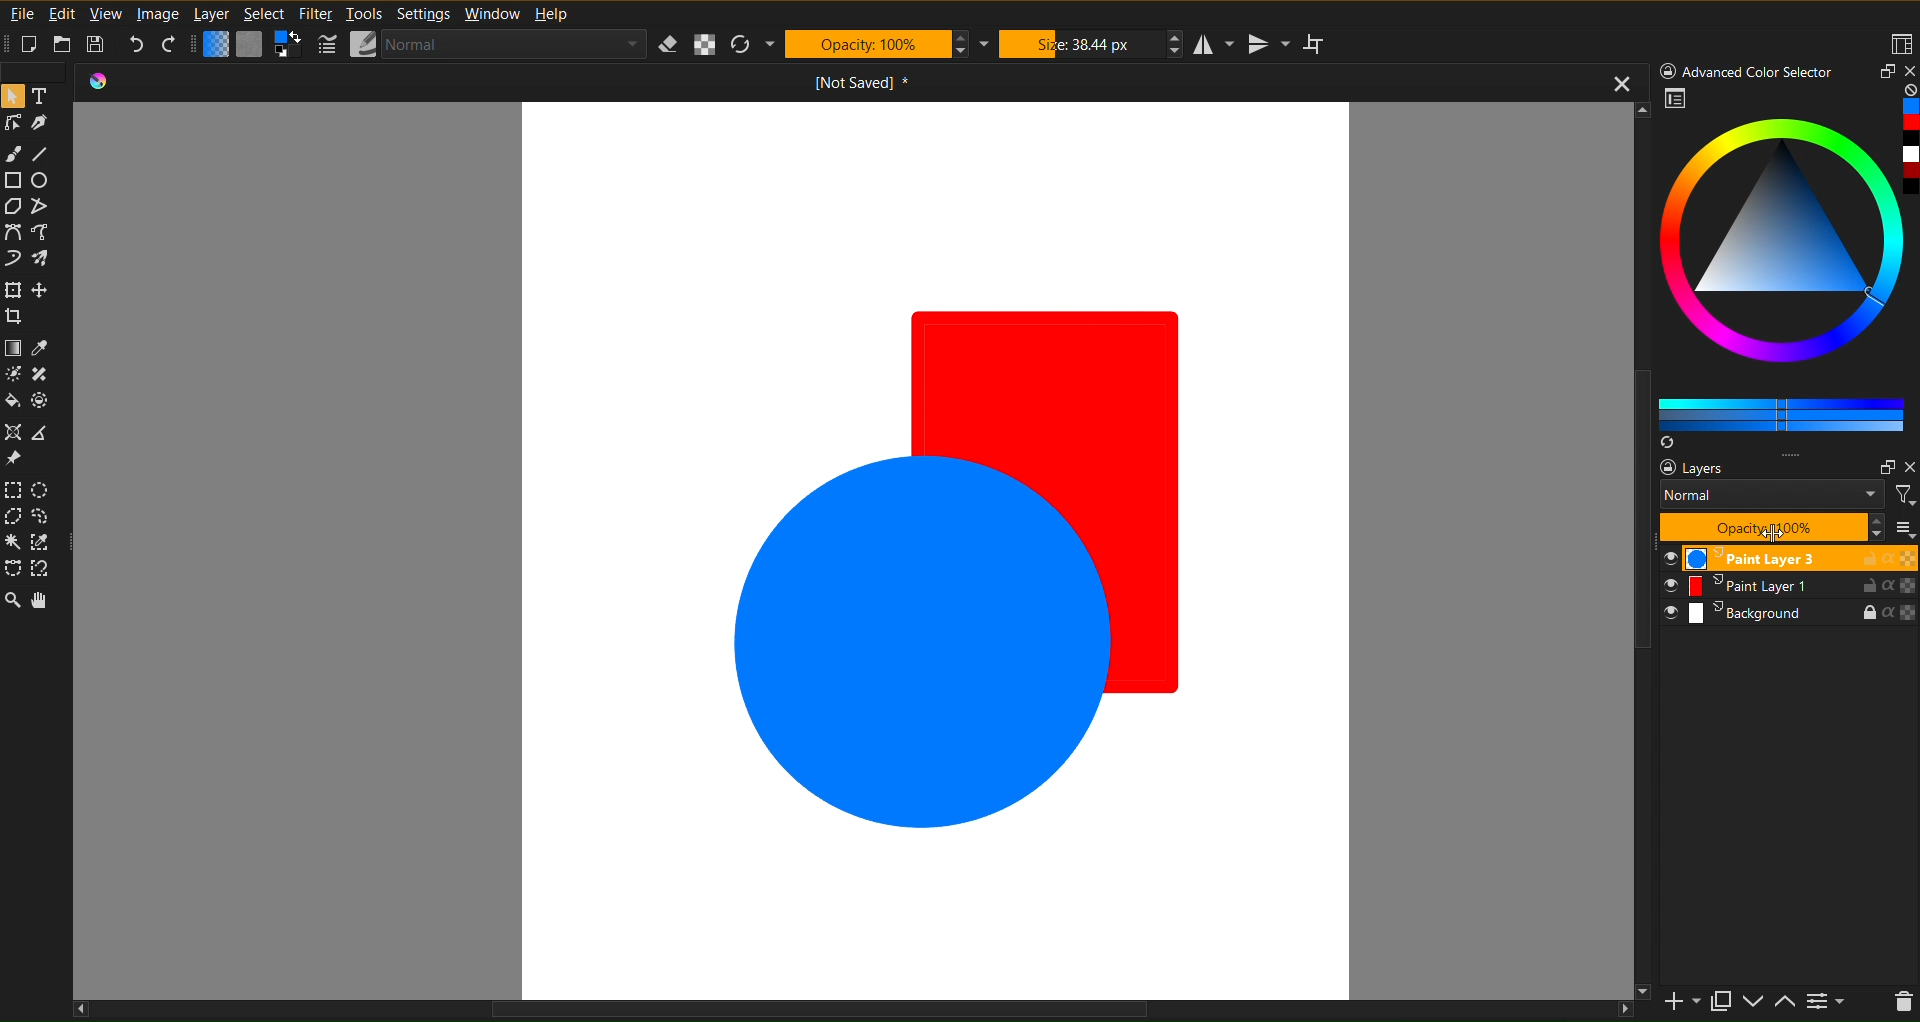  What do you see at coordinates (47, 234) in the screenshot?
I see `Curve Tool` at bounding box center [47, 234].